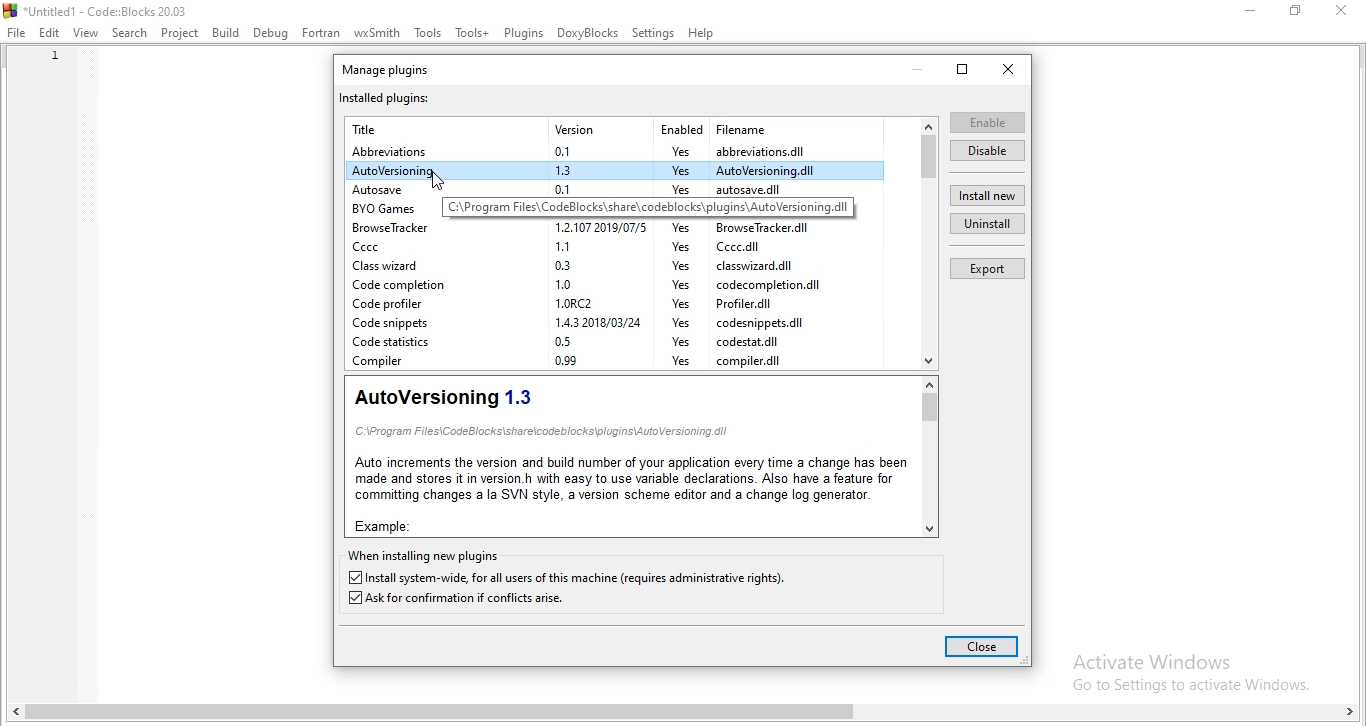 Image resolution: width=1366 pixels, height=726 pixels. Describe the element at coordinates (927, 455) in the screenshot. I see `scroll bar` at that location.